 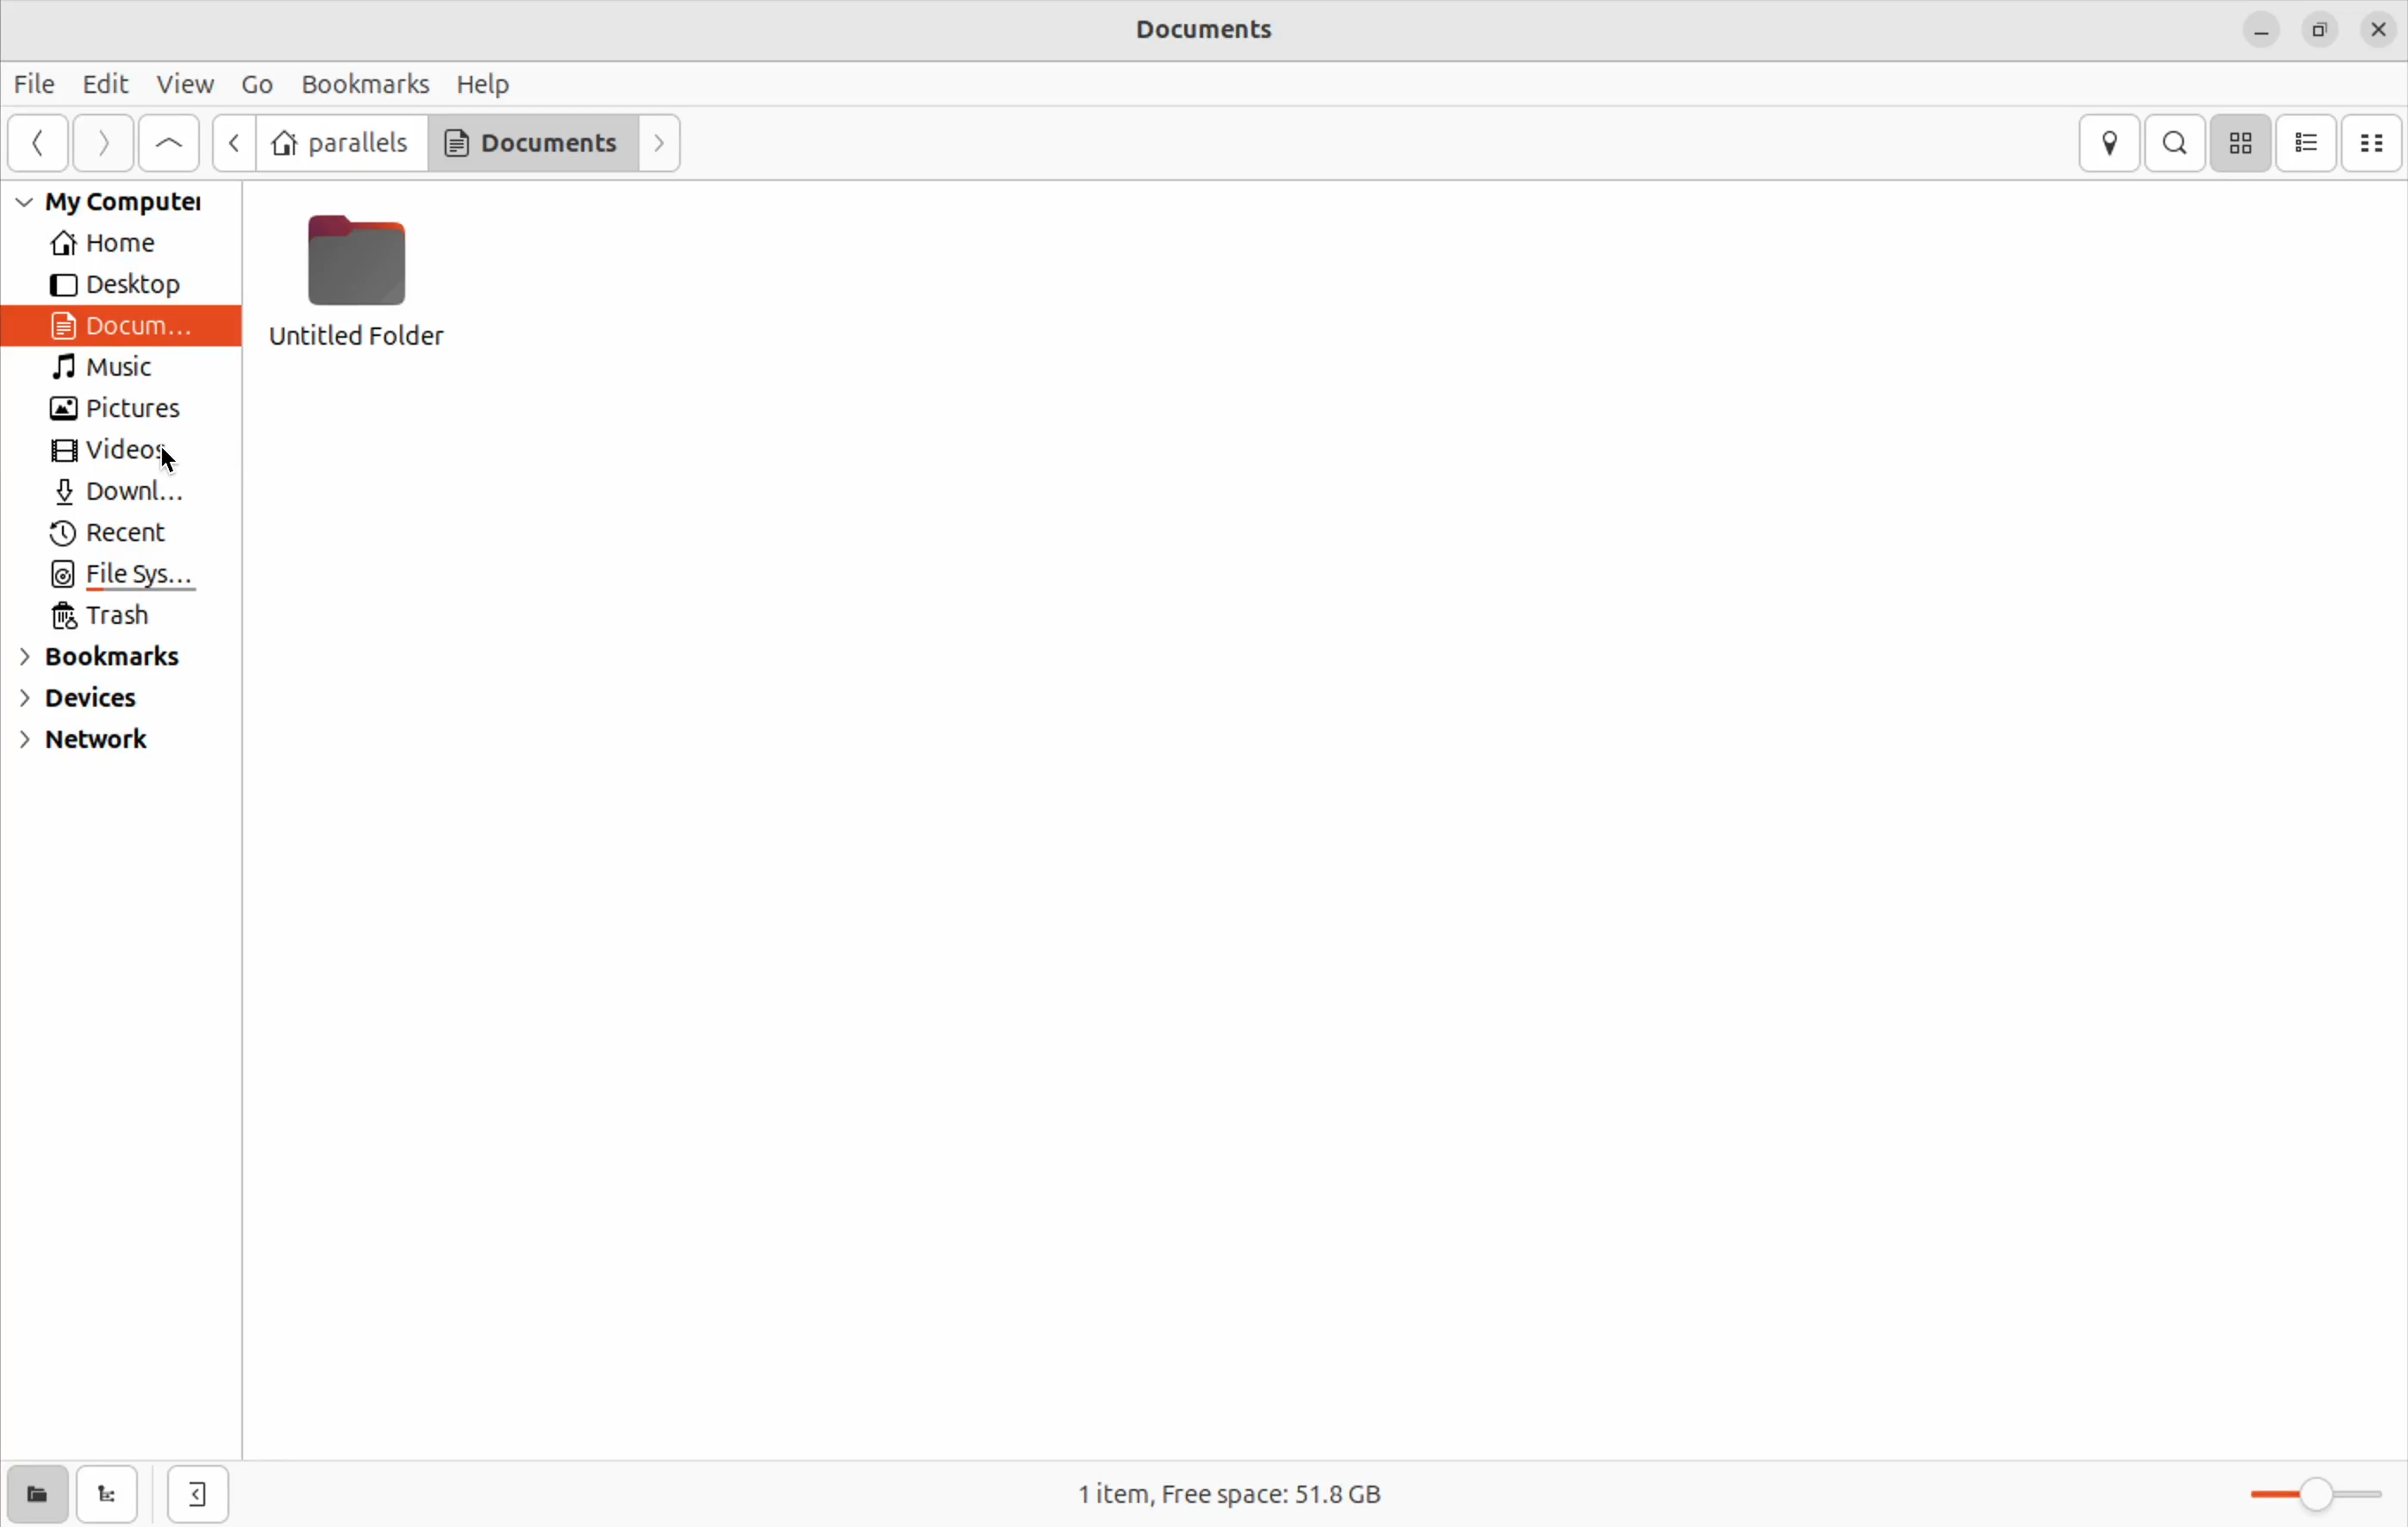 I want to click on 1 item free space 51.8 Gb, so click(x=1229, y=1484).